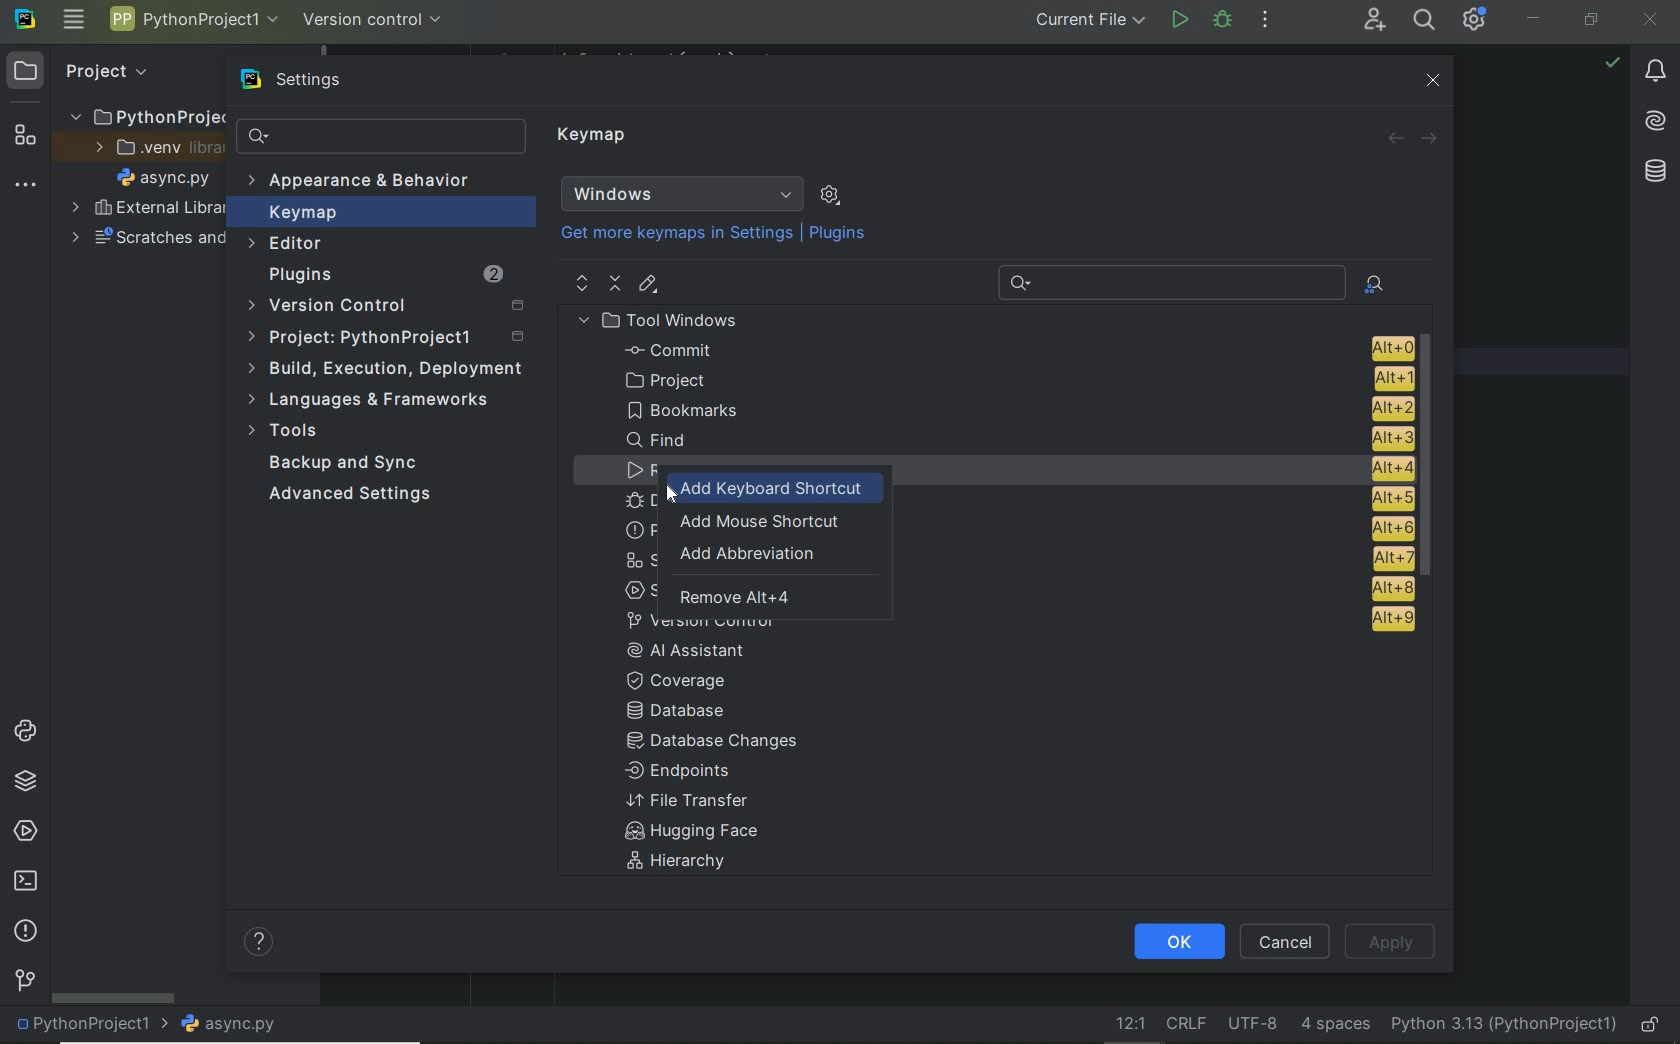  What do you see at coordinates (1177, 942) in the screenshot?
I see `ok` at bounding box center [1177, 942].